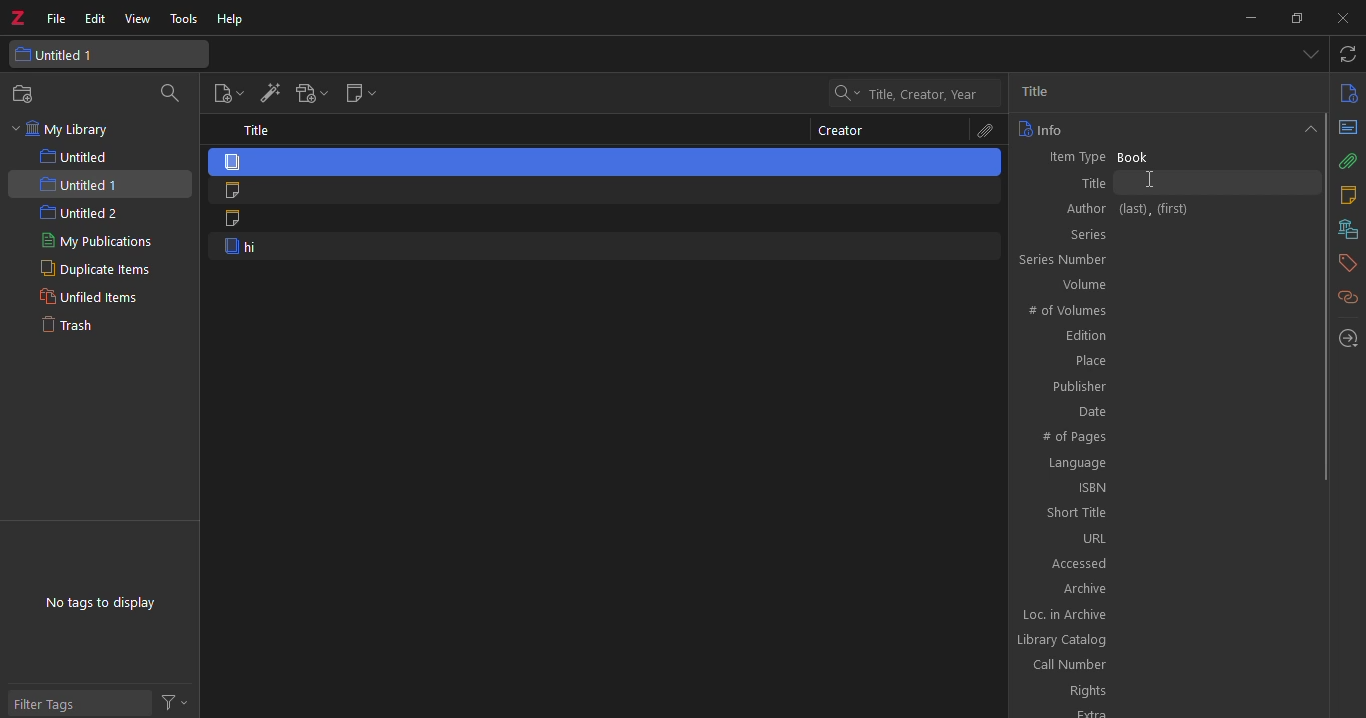  What do you see at coordinates (231, 21) in the screenshot?
I see `help` at bounding box center [231, 21].